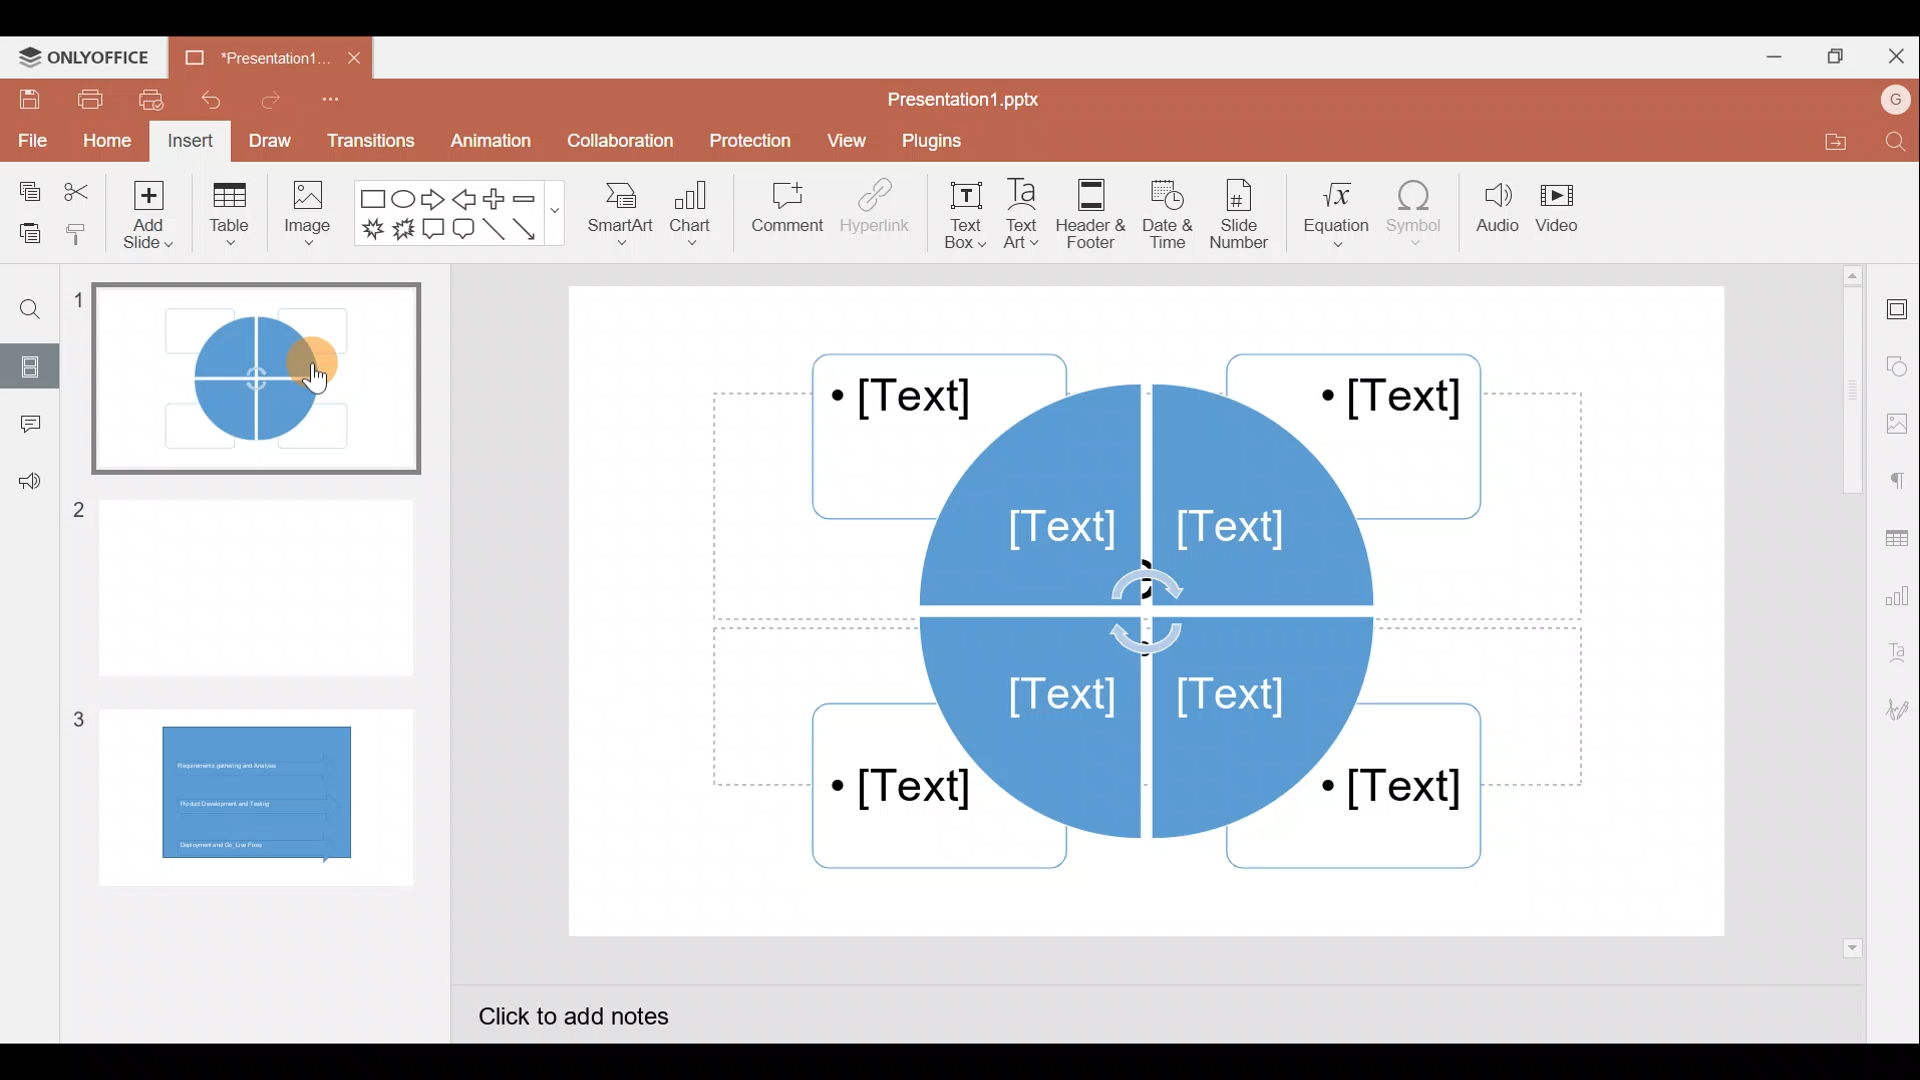 Image resolution: width=1920 pixels, height=1080 pixels. I want to click on Open file location, so click(1823, 141).